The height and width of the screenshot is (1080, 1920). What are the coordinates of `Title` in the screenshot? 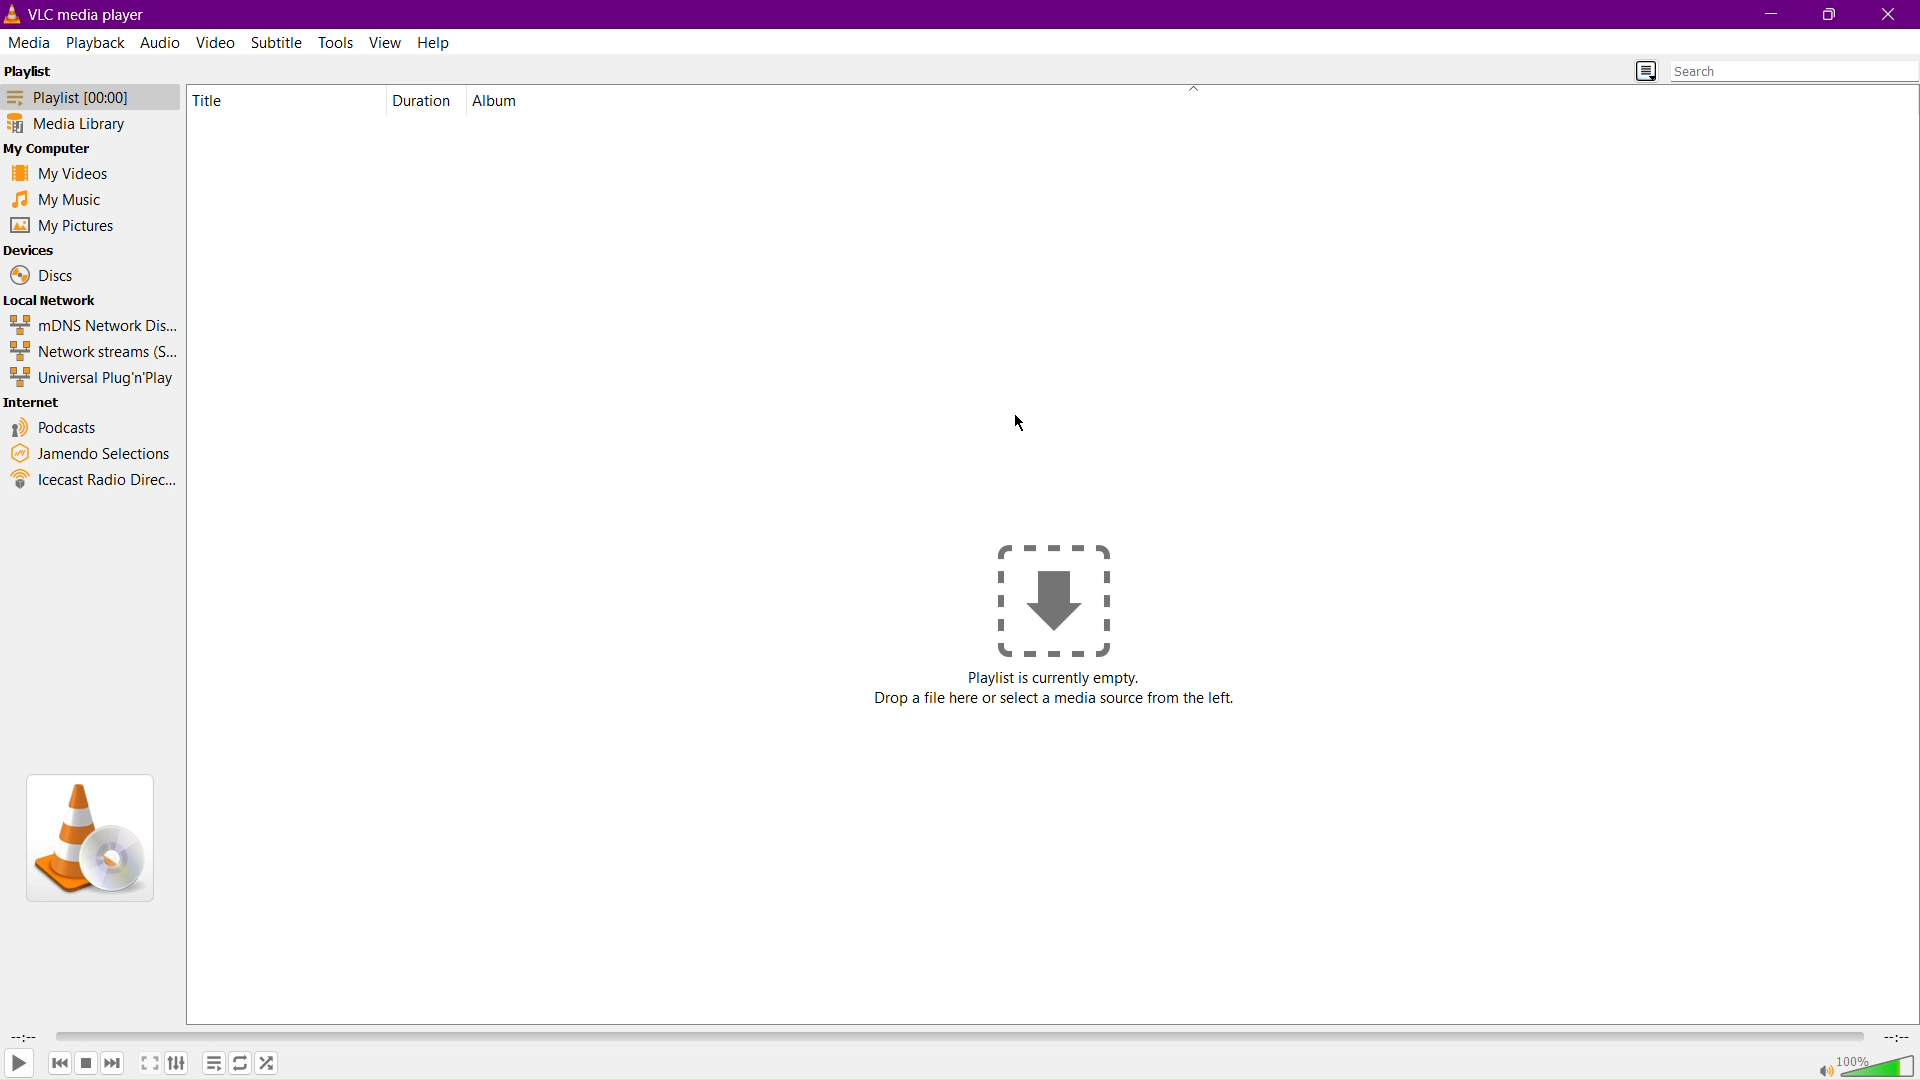 It's located at (225, 100).